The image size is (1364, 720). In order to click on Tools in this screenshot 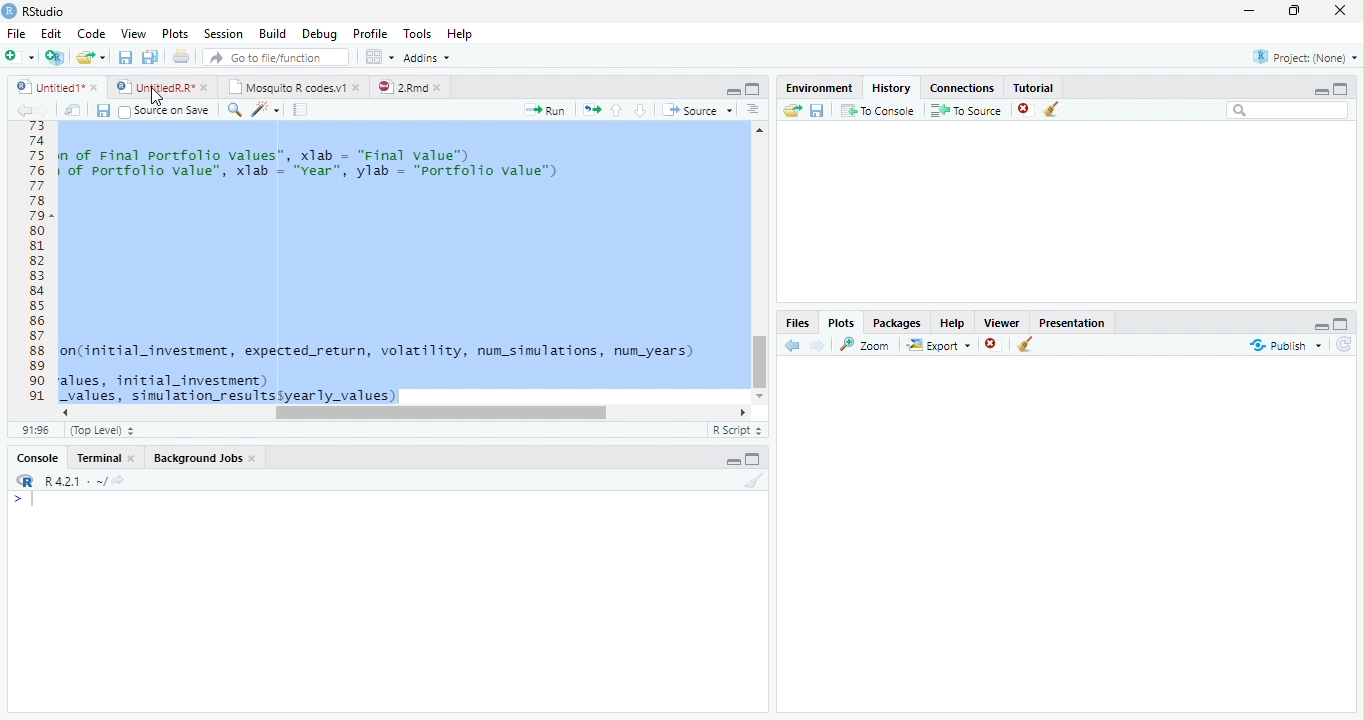, I will do `click(416, 34)`.